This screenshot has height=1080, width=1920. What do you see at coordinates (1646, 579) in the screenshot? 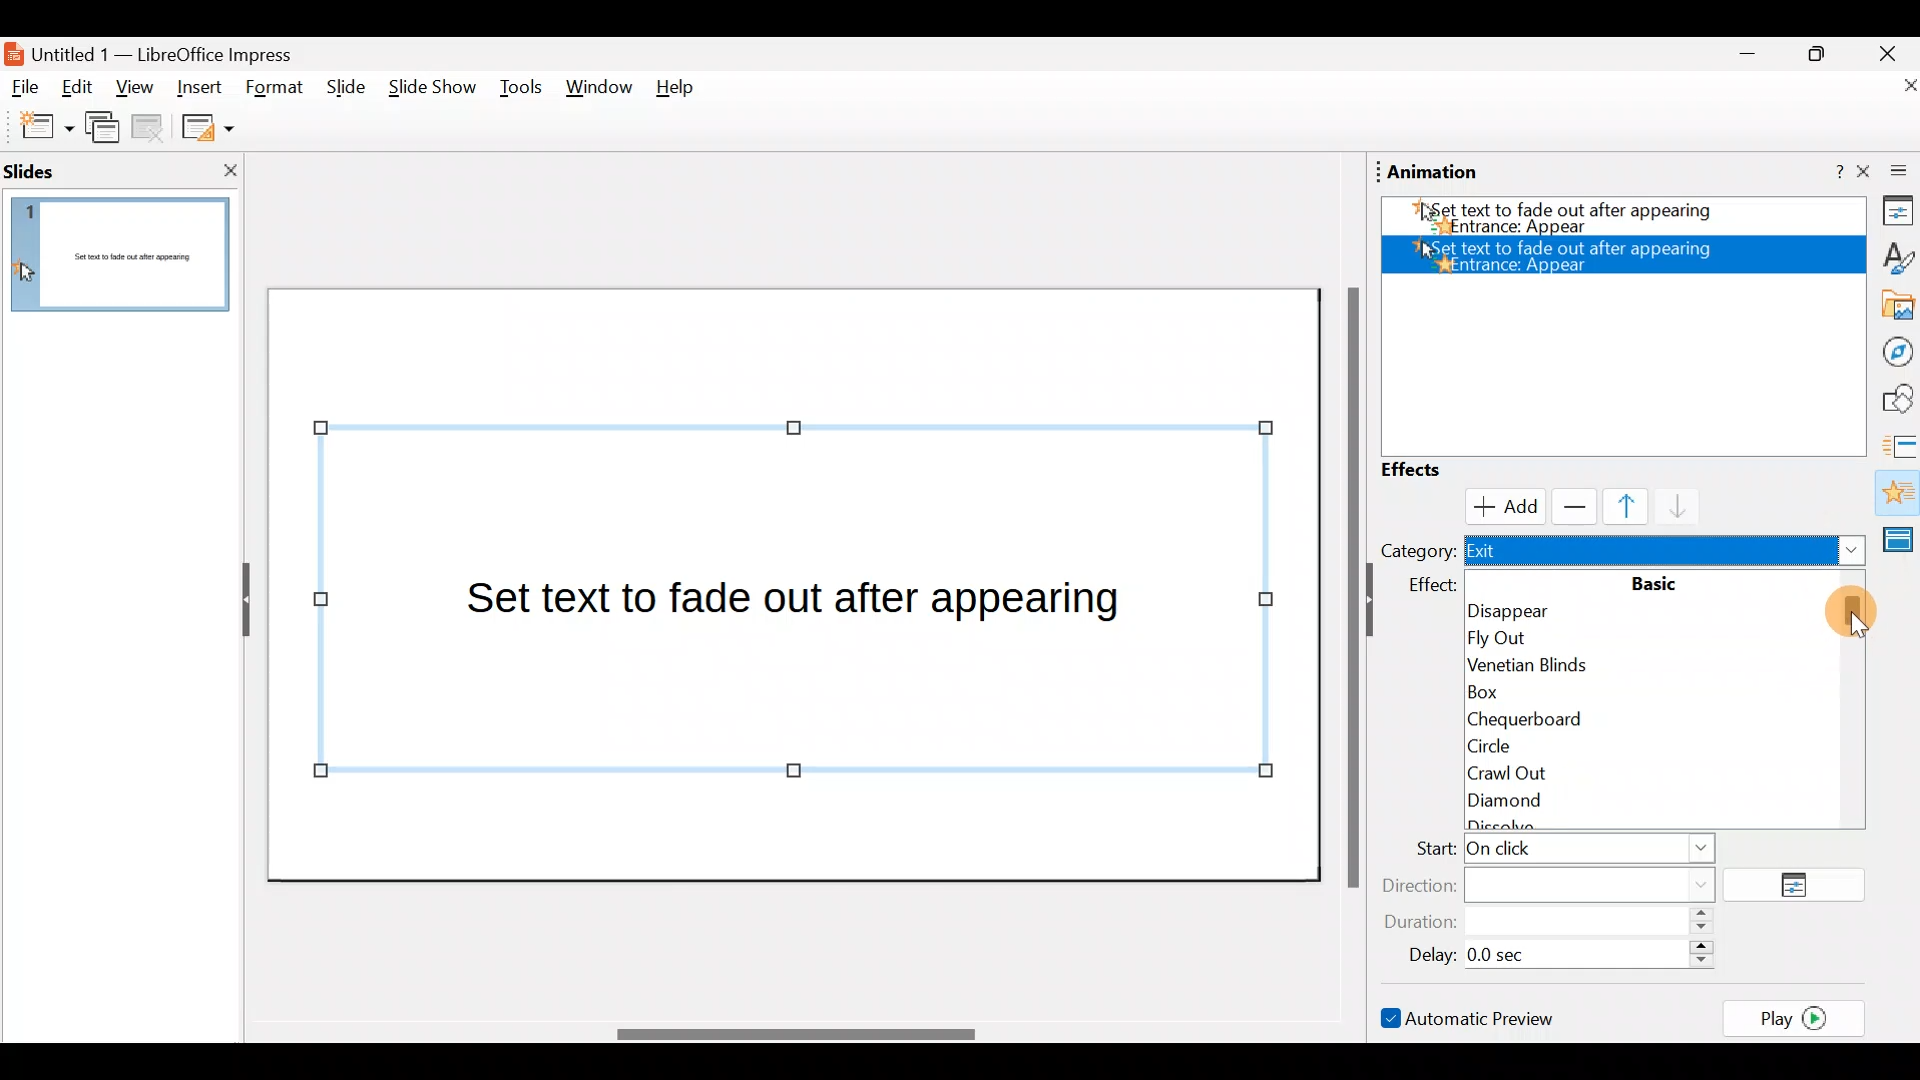
I see `Basic` at bounding box center [1646, 579].